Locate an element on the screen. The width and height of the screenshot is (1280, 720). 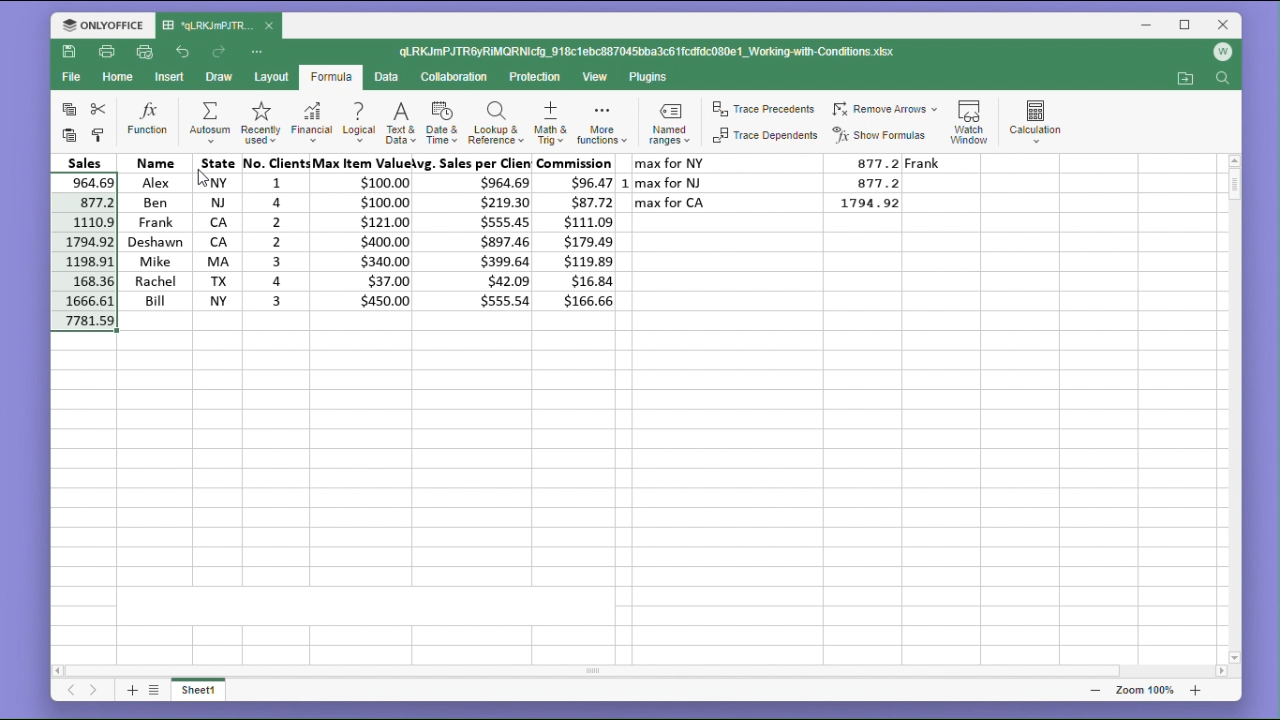
insert is located at coordinates (172, 77).